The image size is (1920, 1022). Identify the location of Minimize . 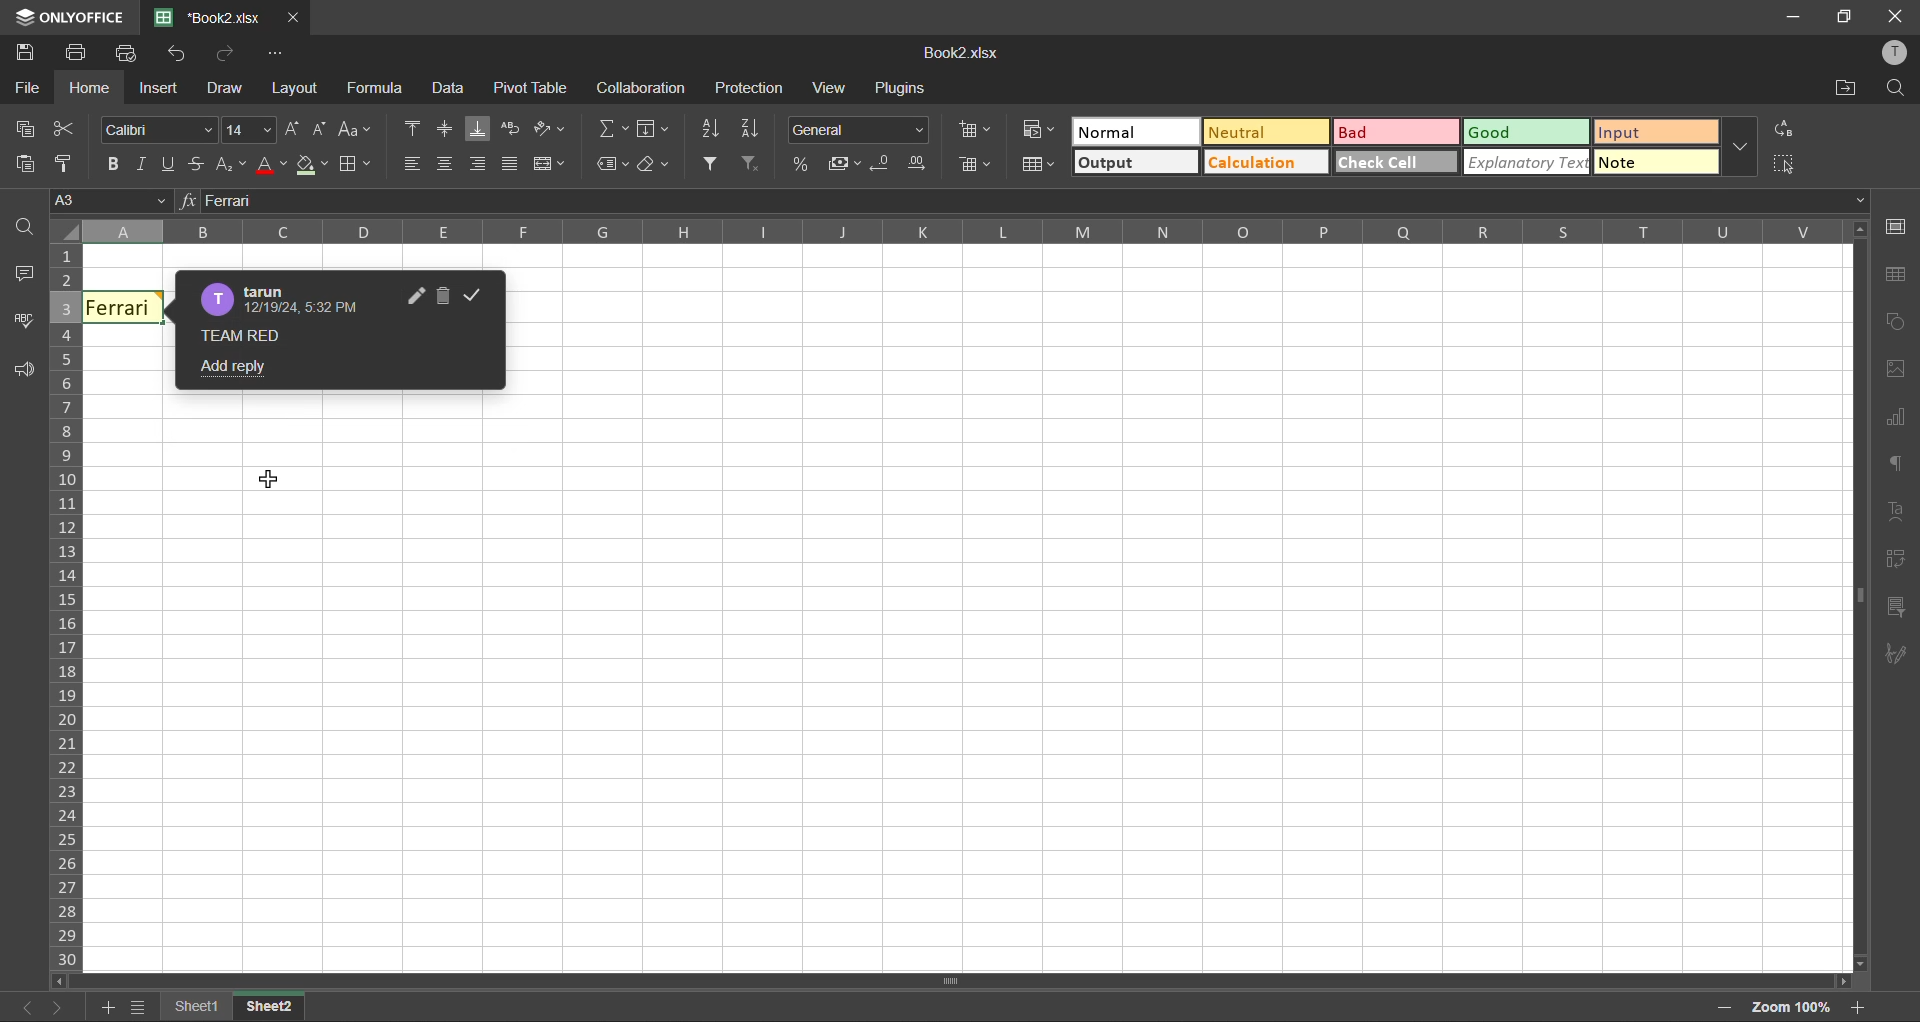
(1794, 16).